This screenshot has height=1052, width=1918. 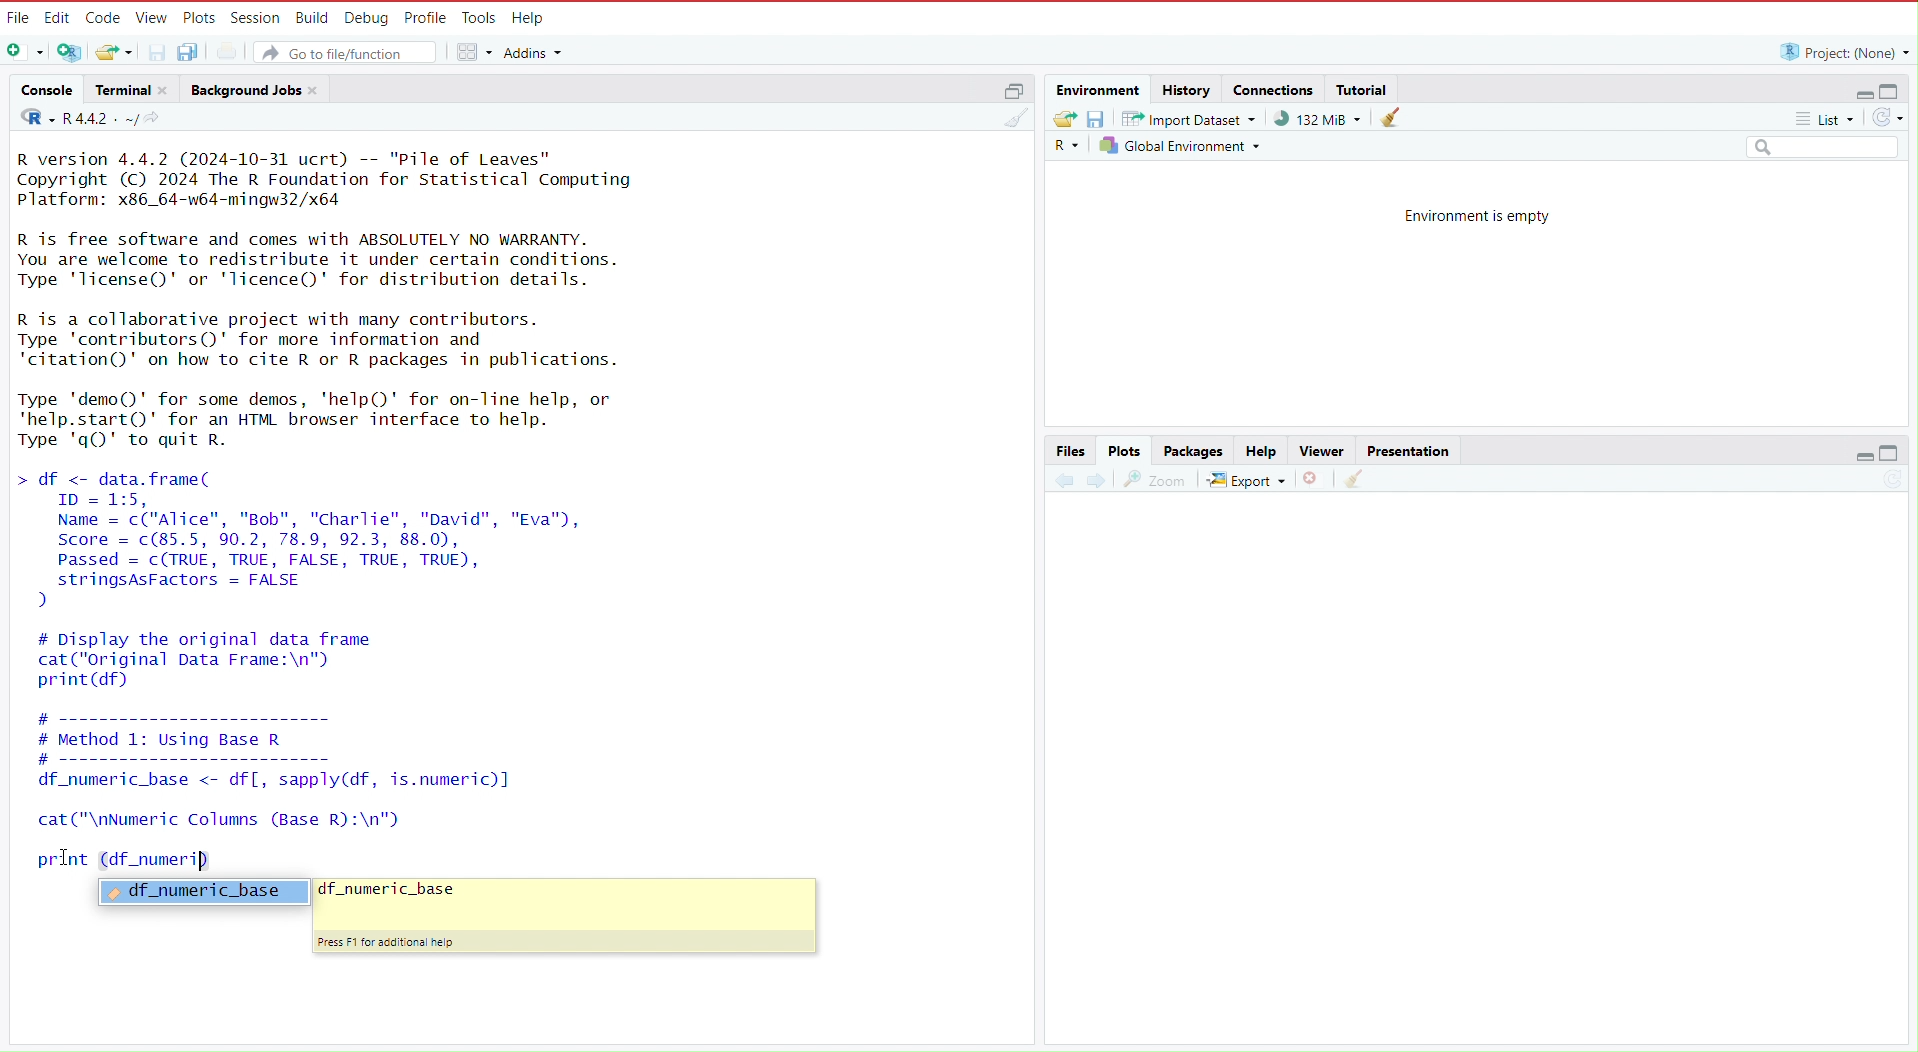 I want to click on Files, so click(x=1068, y=450).